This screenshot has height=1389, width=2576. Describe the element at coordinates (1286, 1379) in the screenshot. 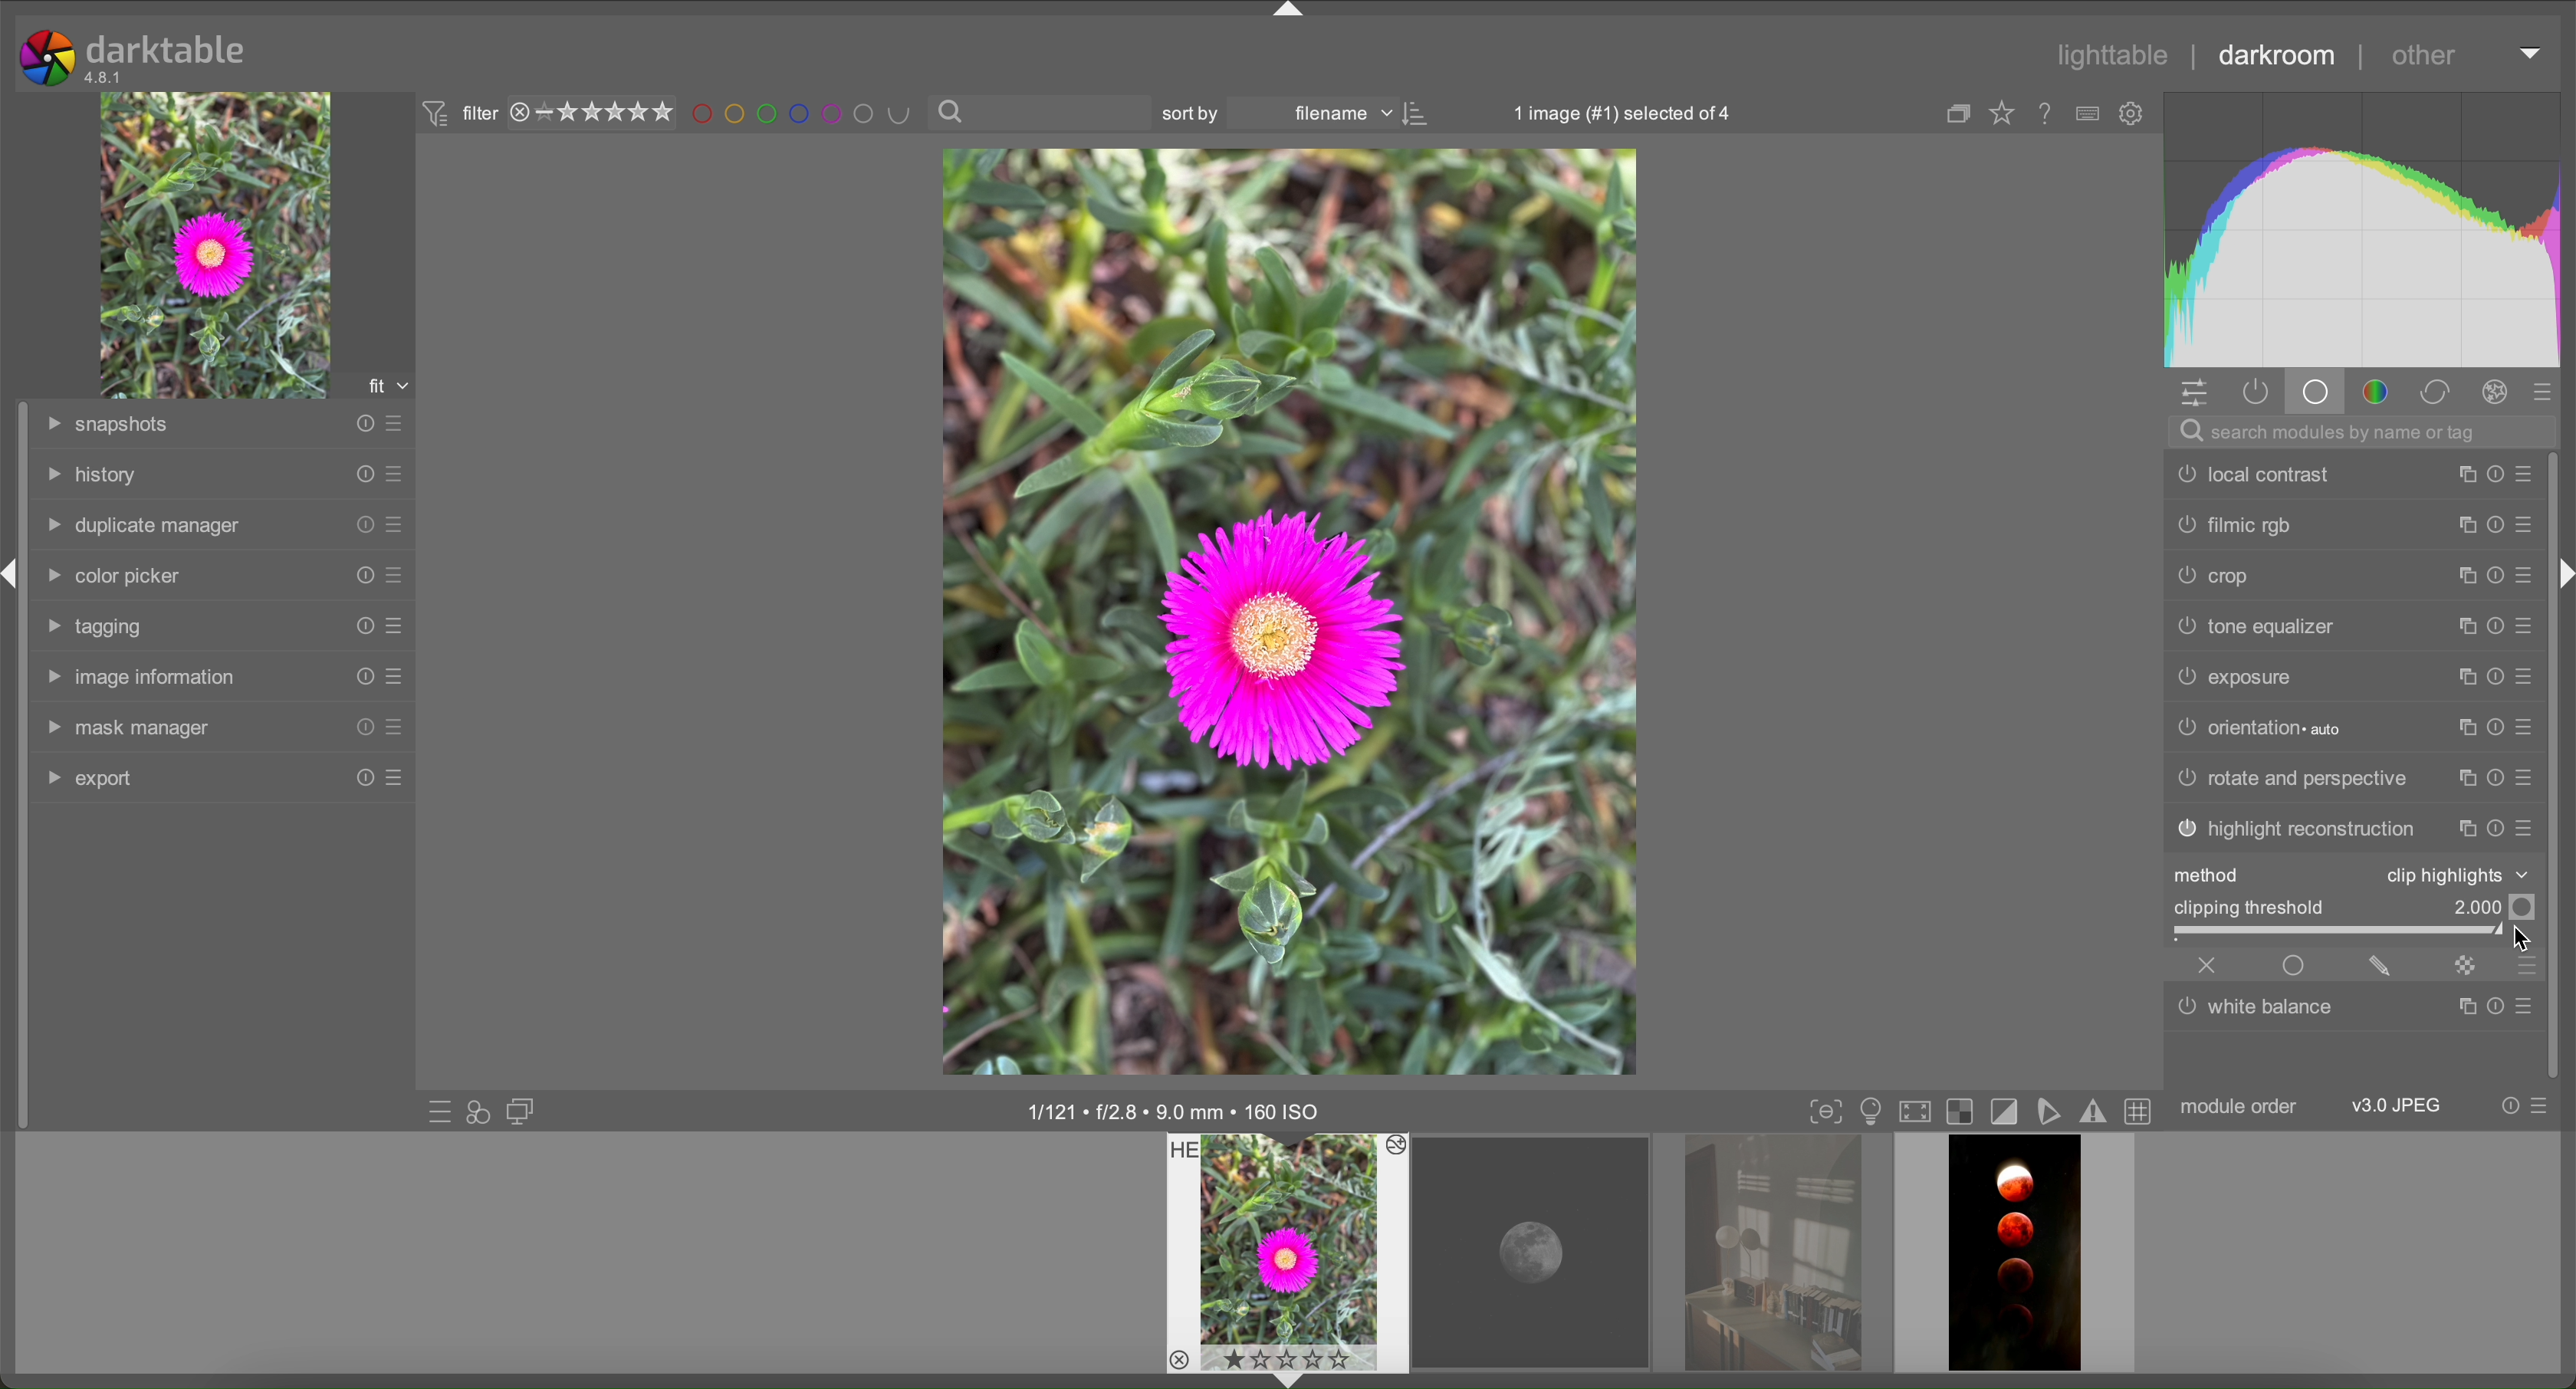

I see `arrow` at that location.